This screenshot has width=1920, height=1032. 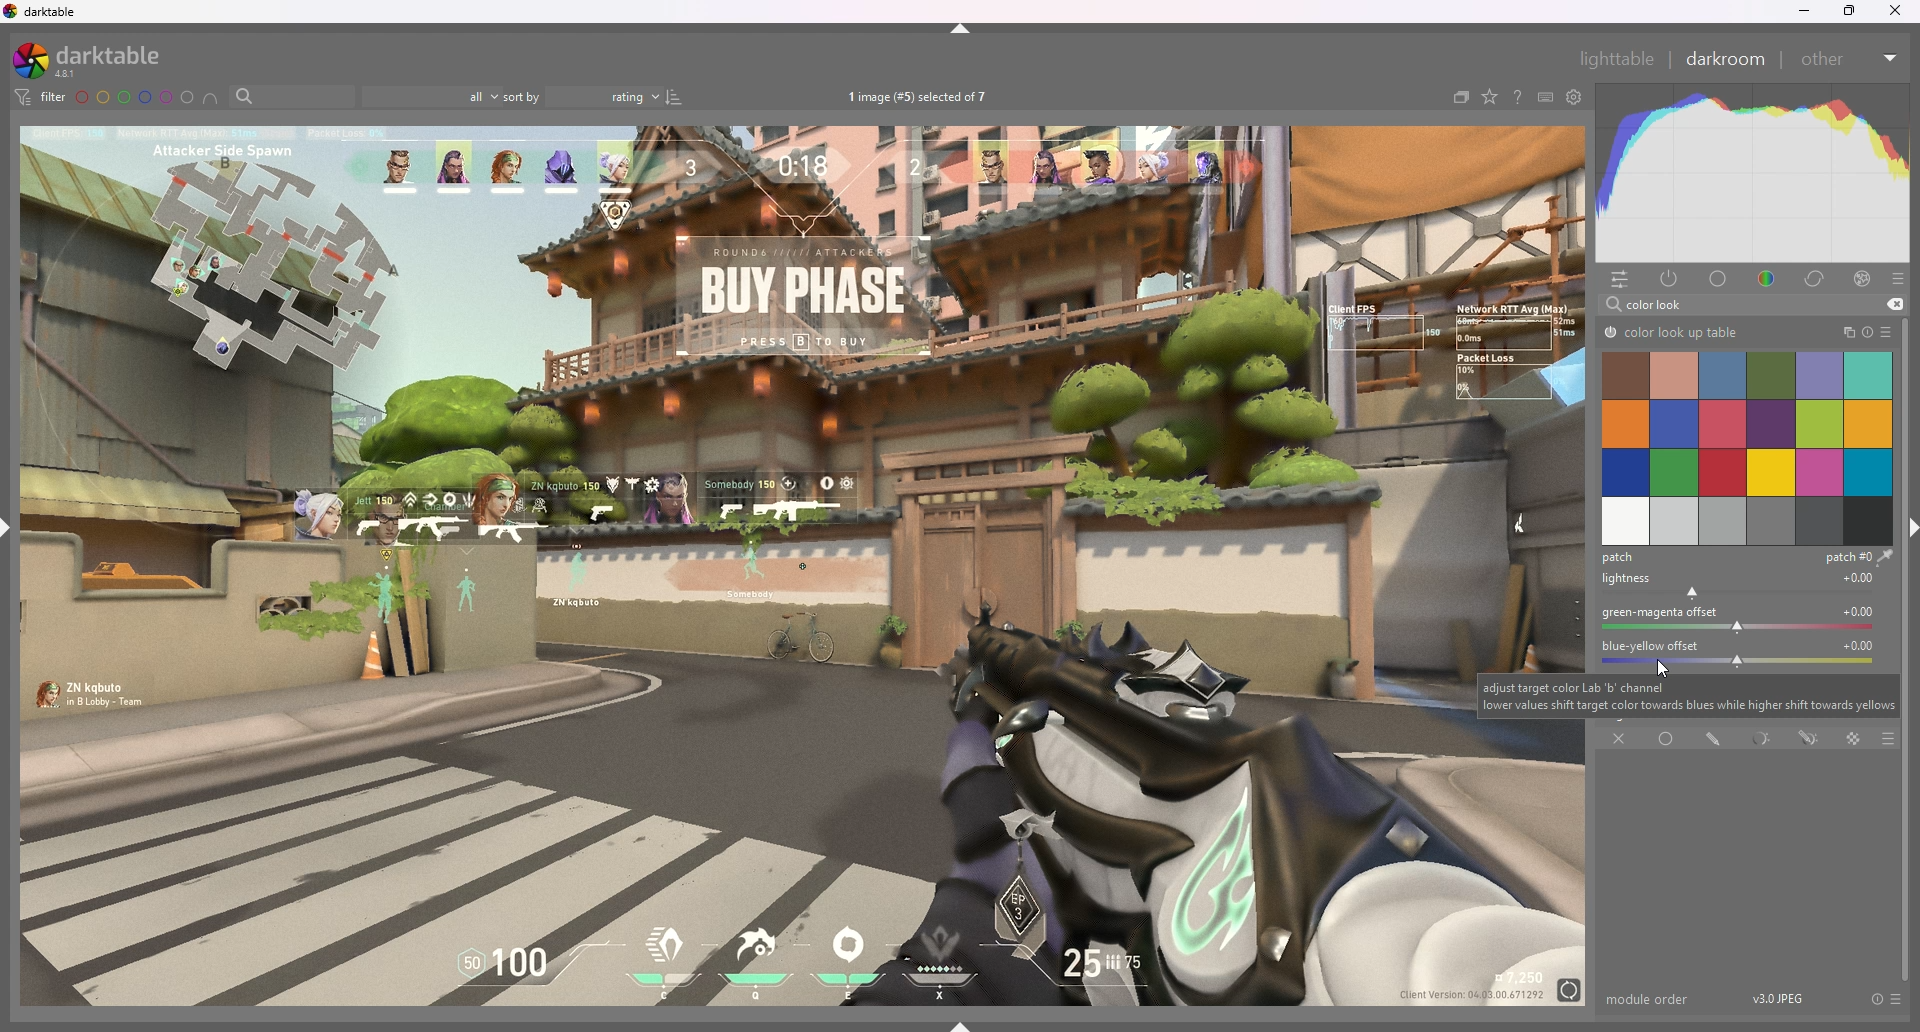 What do you see at coordinates (1807, 740) in the screenshot?
I see `drawn and parametric mask` at bounding box center [1807, 740].